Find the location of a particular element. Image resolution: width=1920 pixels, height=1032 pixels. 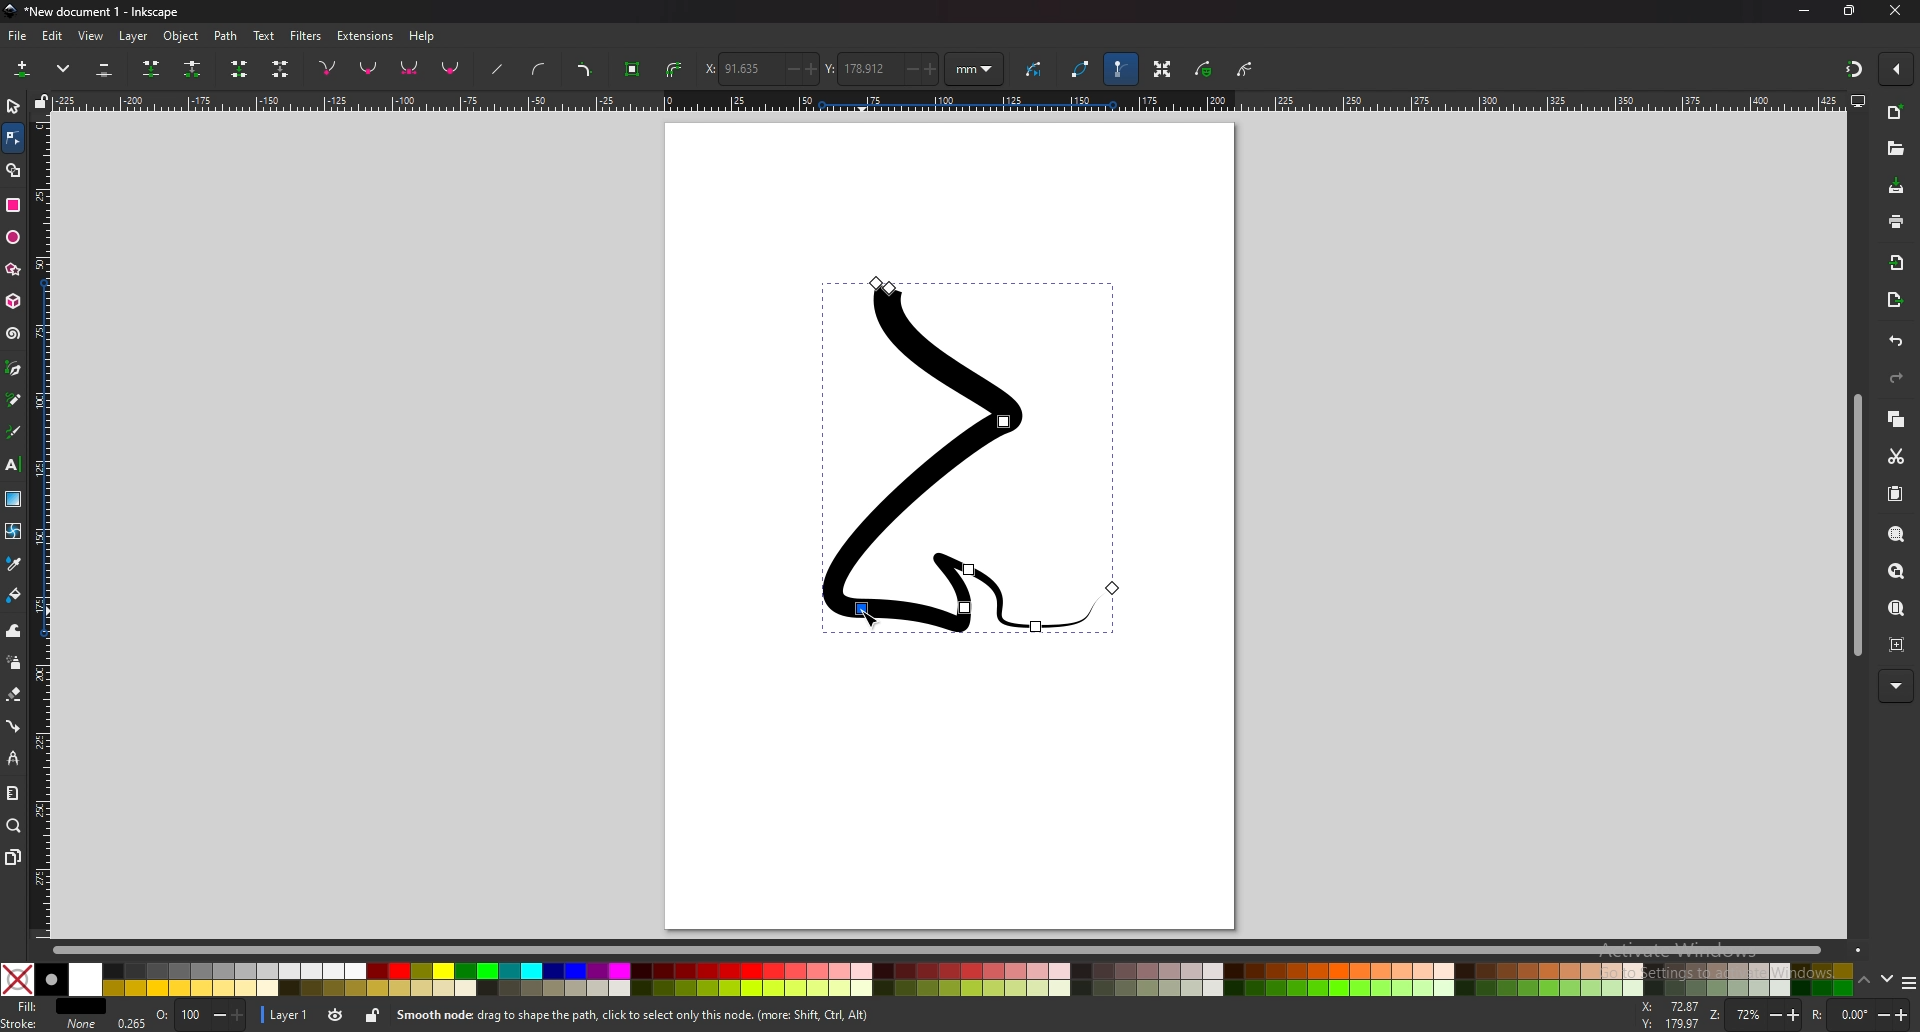

object to path is located at coordinates (633, 70).